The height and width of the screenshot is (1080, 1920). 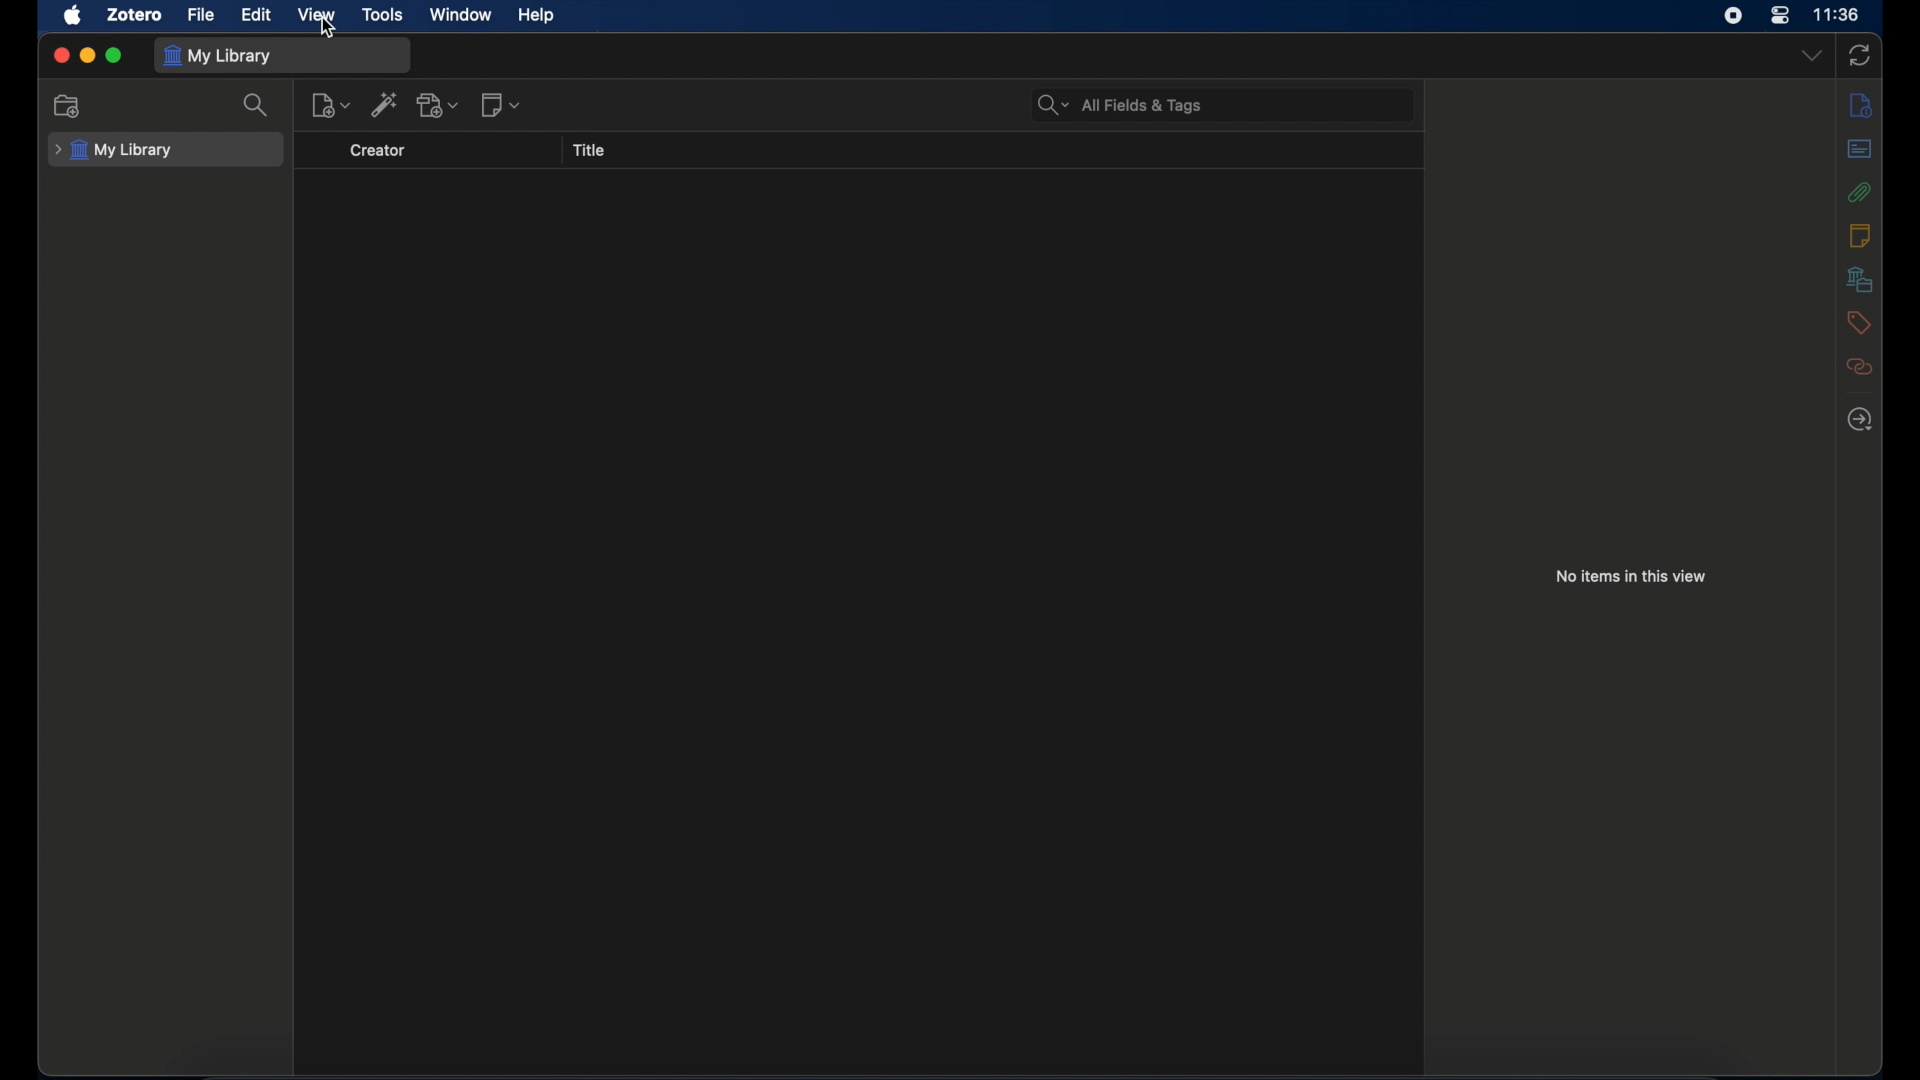 What do you see at coordinates (1861, 280) in the screenshot?
I see `libraries` at bounding box center [1861, 280].